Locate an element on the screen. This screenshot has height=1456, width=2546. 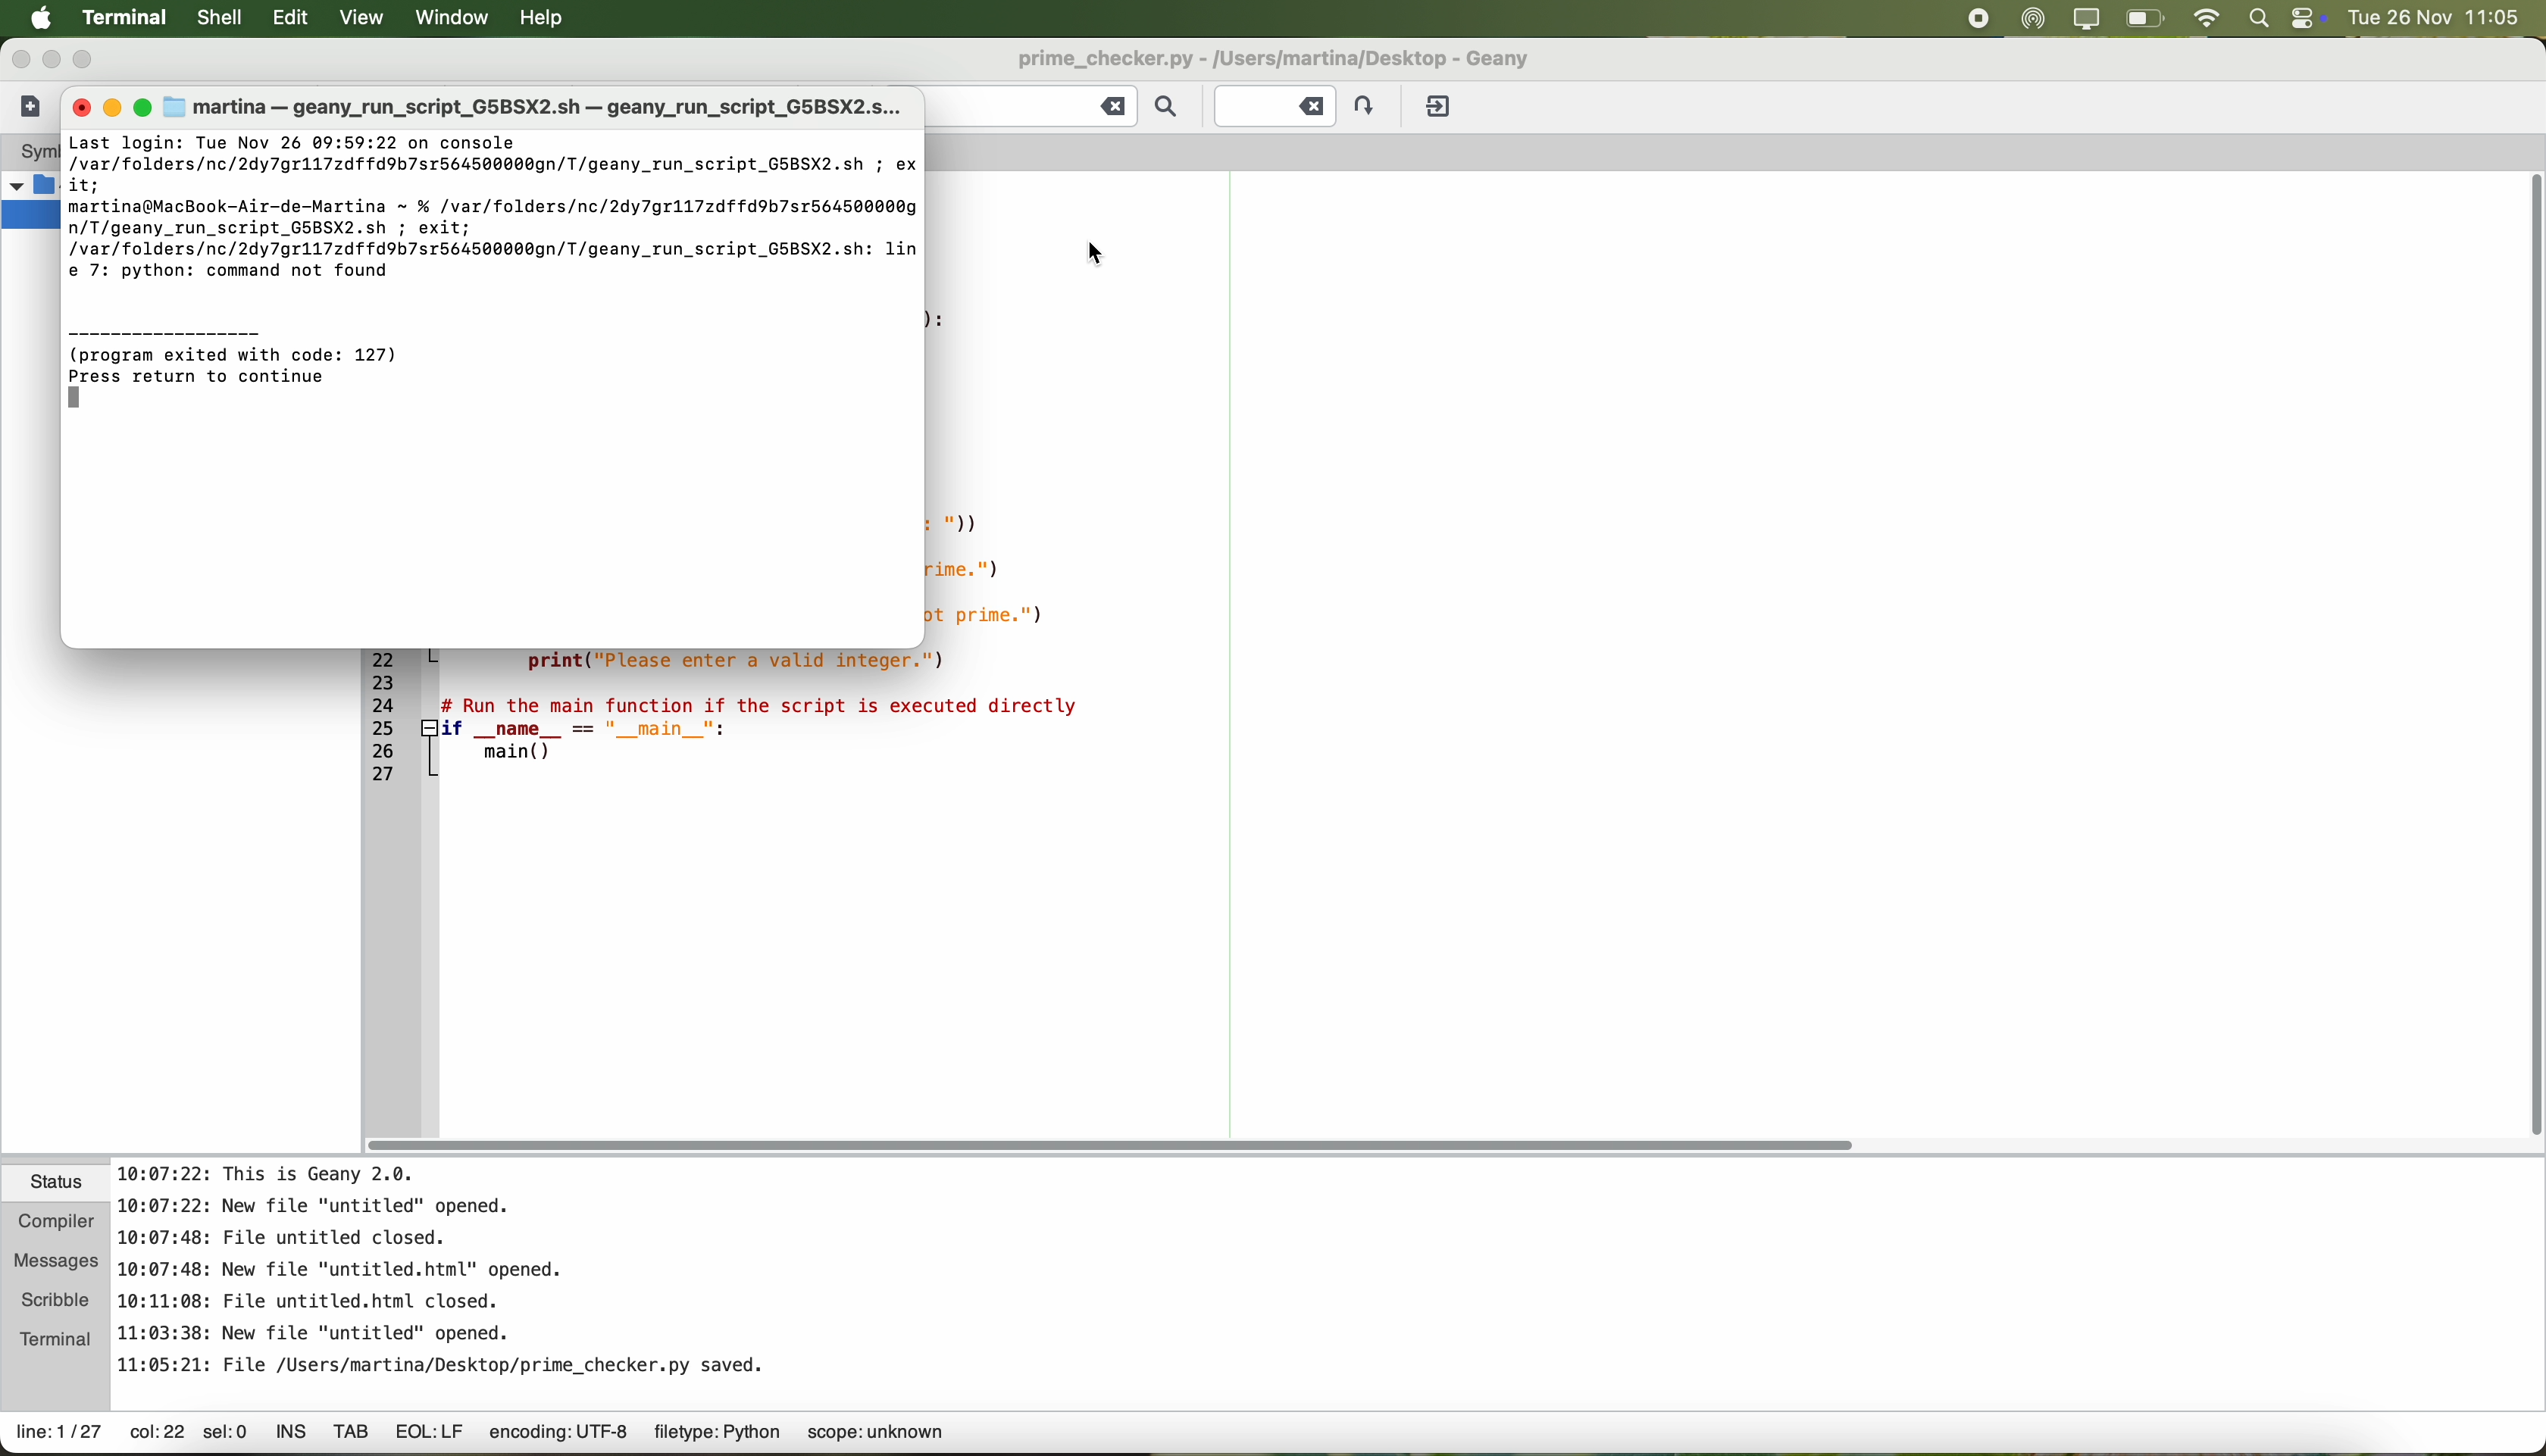
airdrop is located at coordinates (2033, 19).